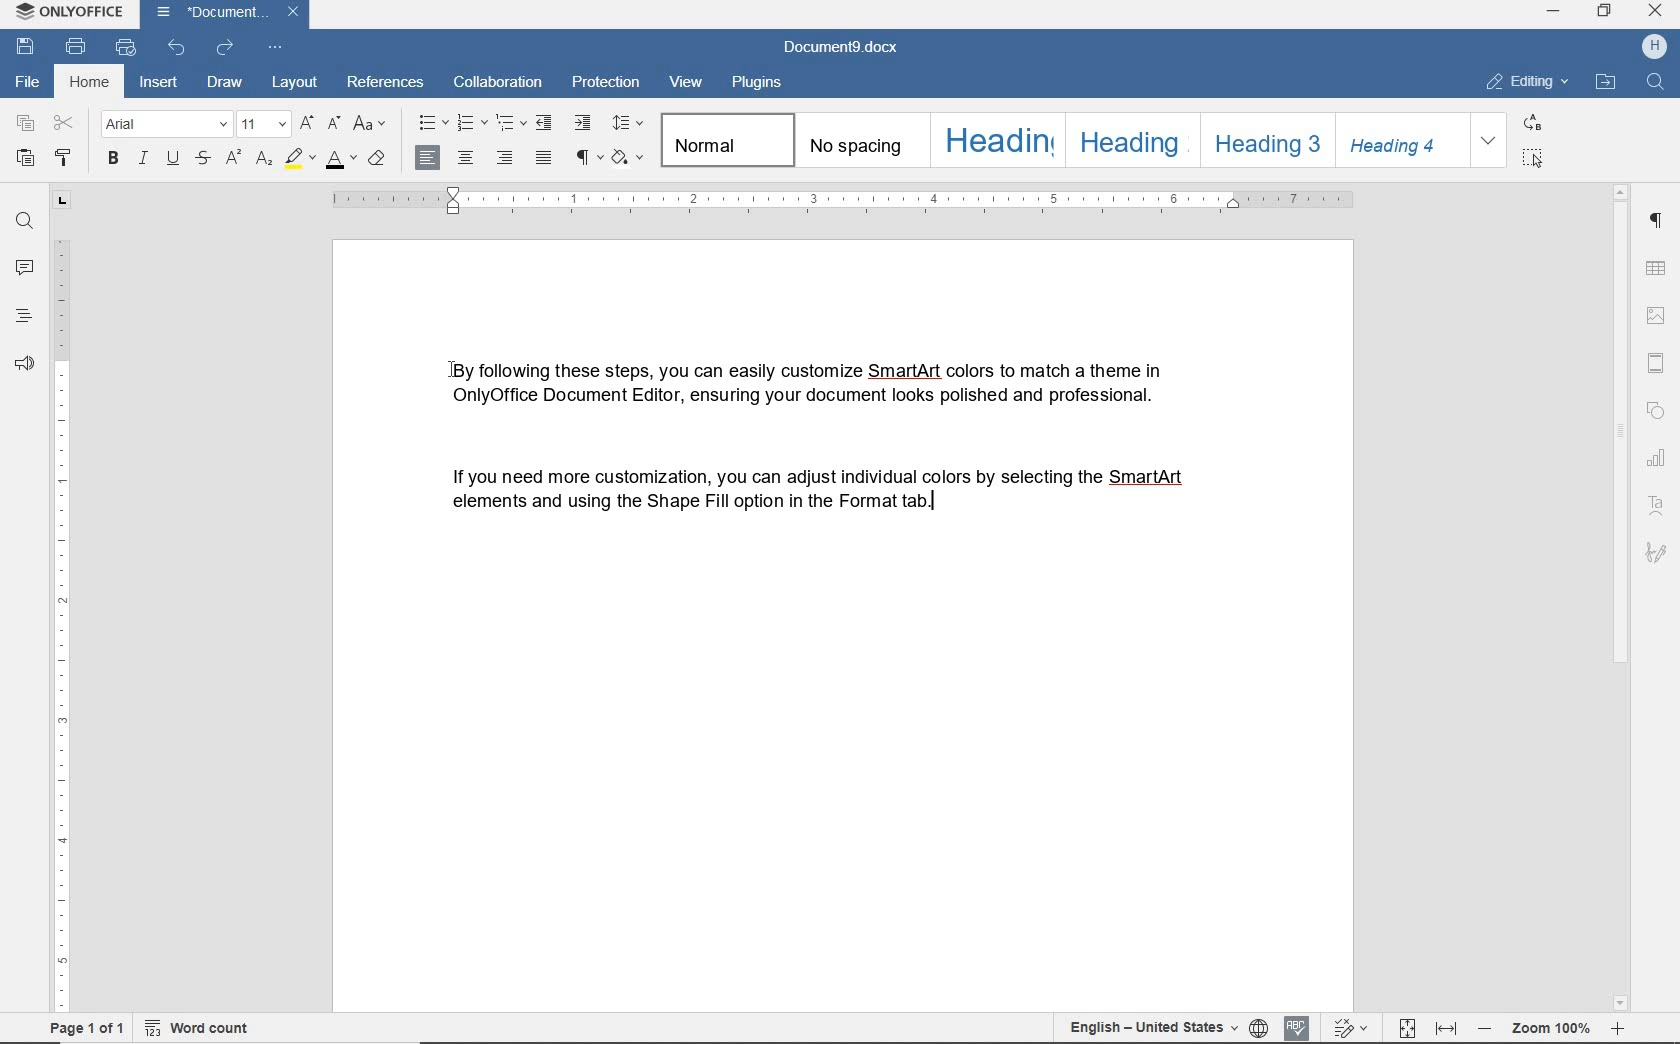 This screenshot has width=1680, height=1044. What do you see at coordinates (62, 158) in the screenshot?
I see `copy style` at bounding box center [62, 158].